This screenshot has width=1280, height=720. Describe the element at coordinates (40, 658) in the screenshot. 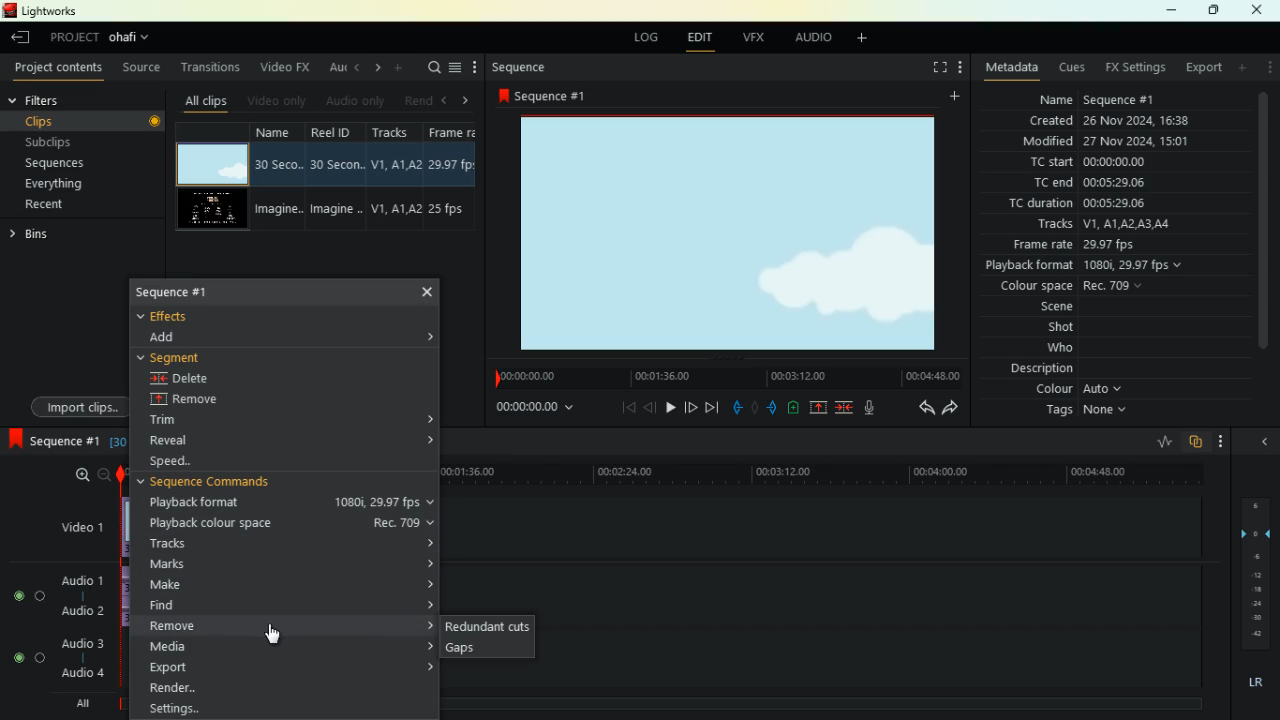

I see `toggle` at that location.